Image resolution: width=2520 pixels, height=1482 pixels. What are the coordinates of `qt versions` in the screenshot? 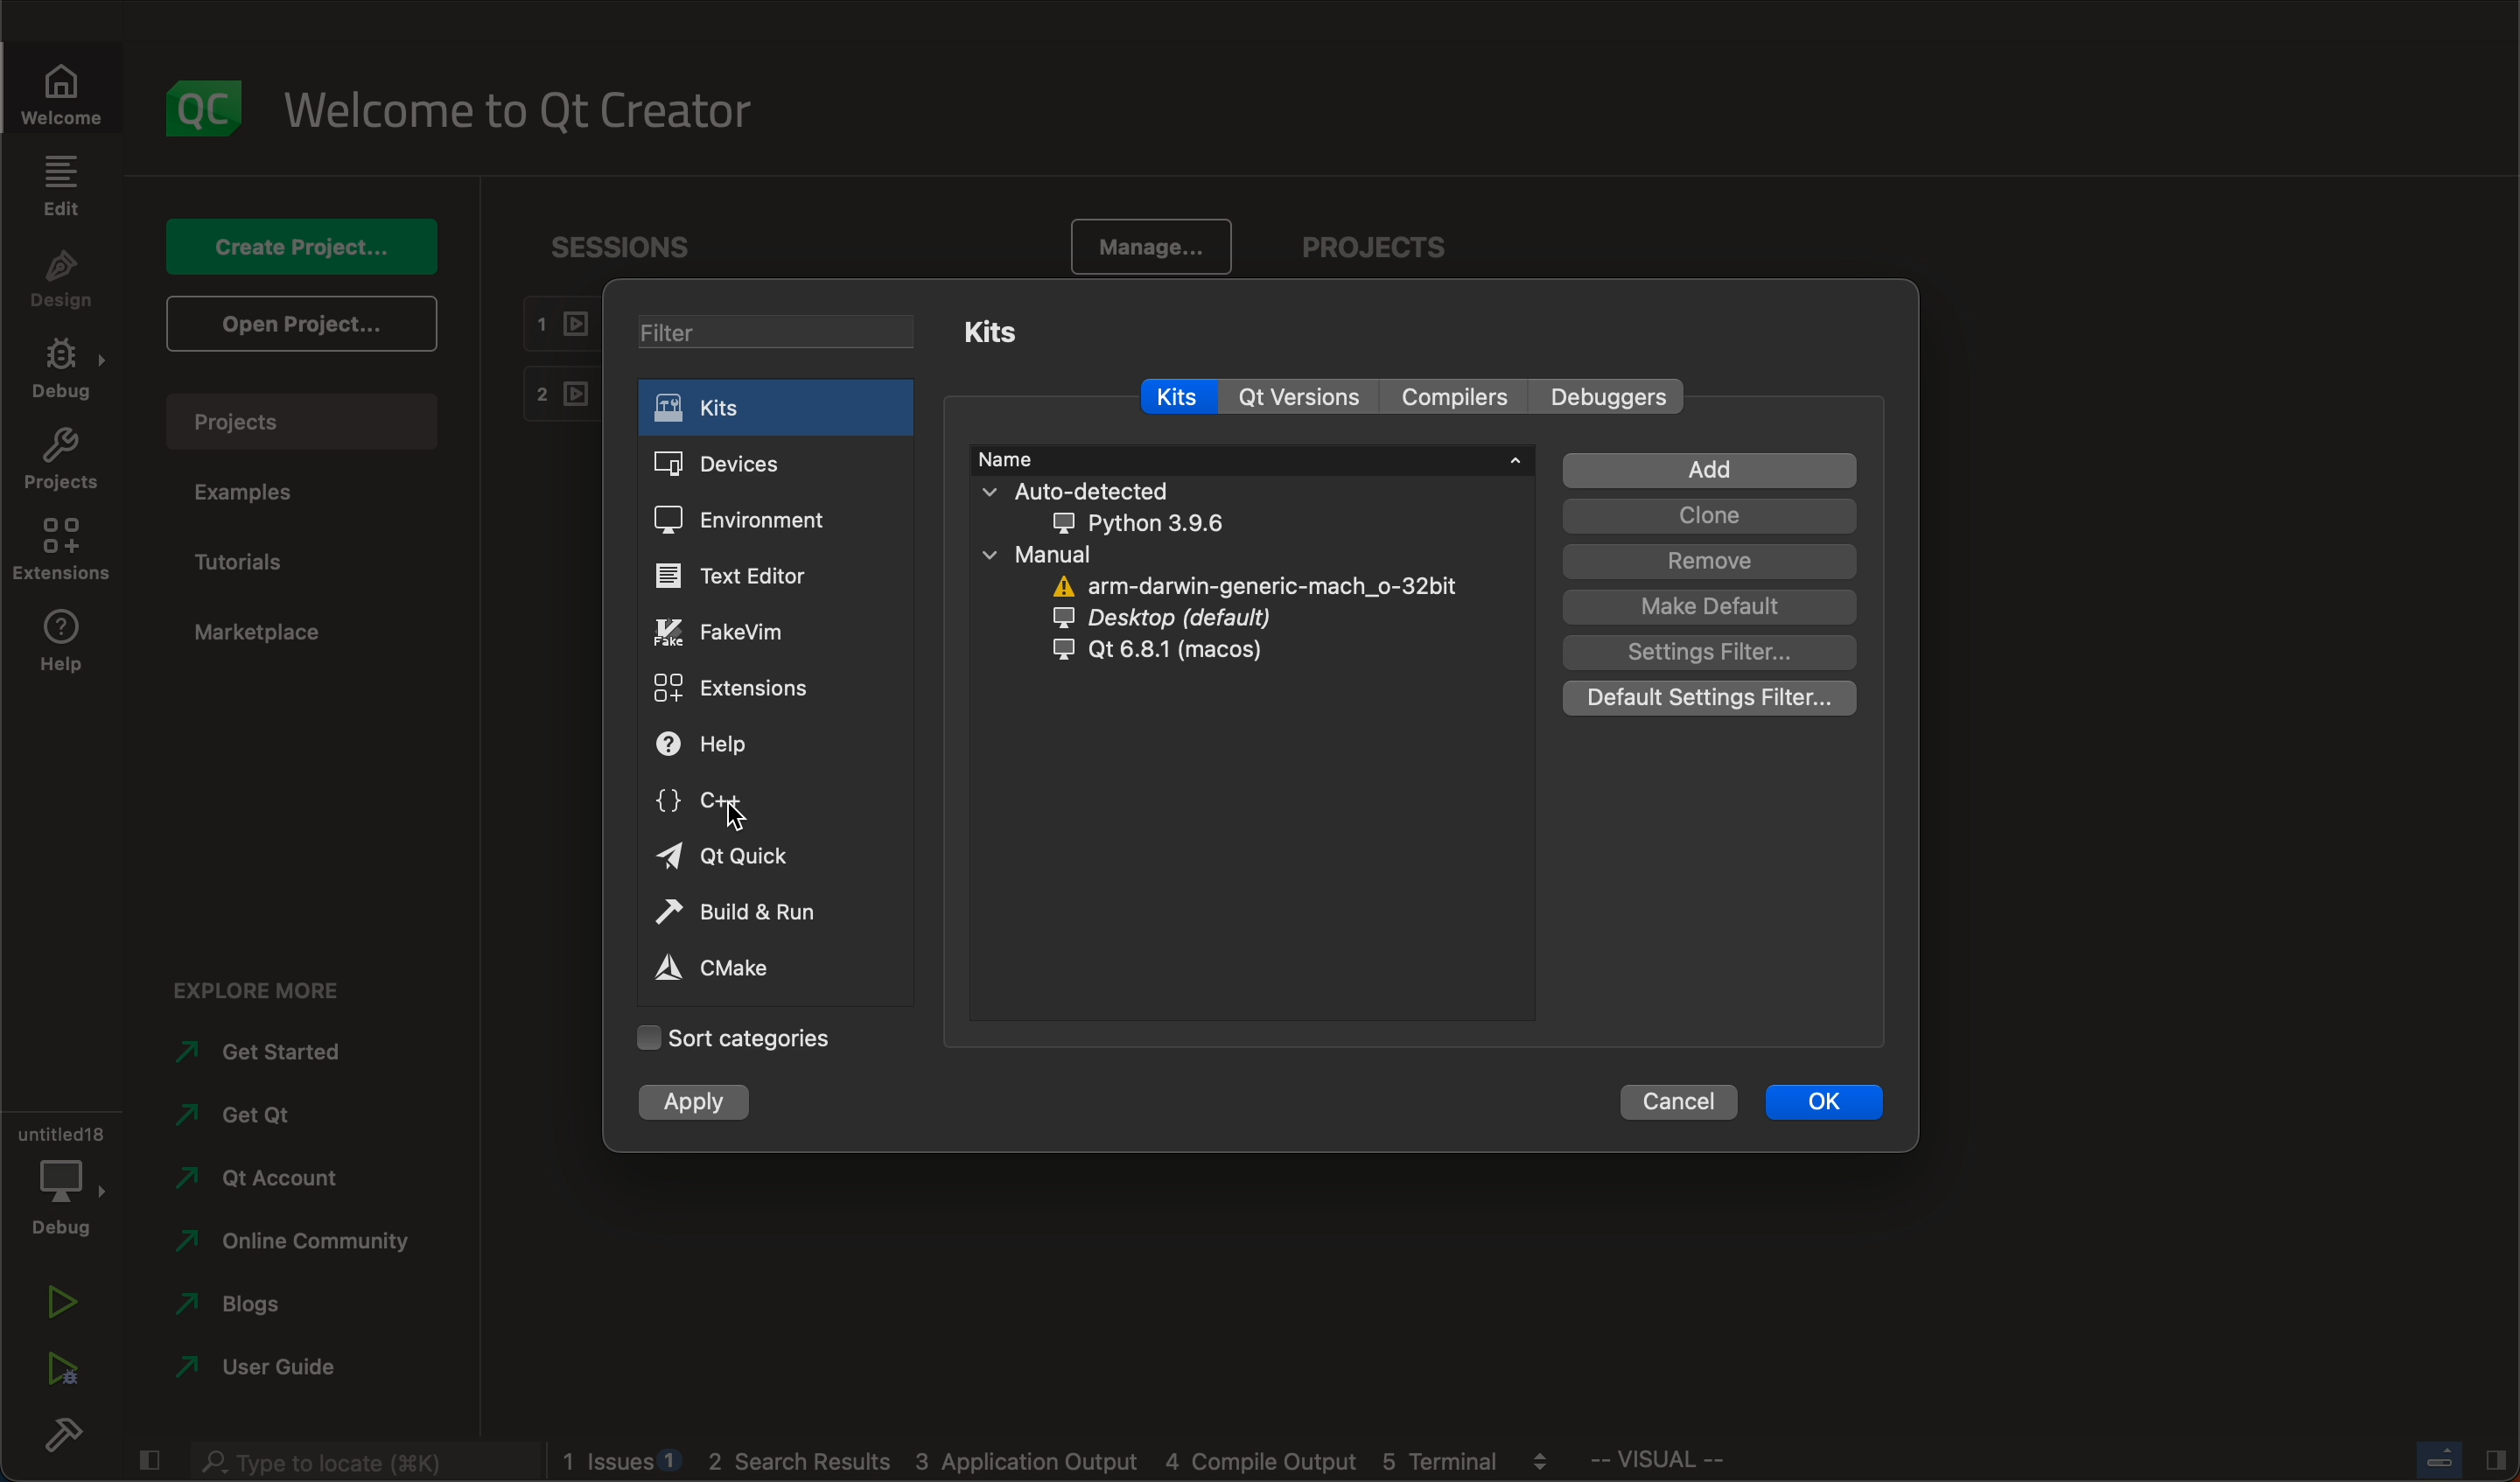 It's located at (1309, 400).